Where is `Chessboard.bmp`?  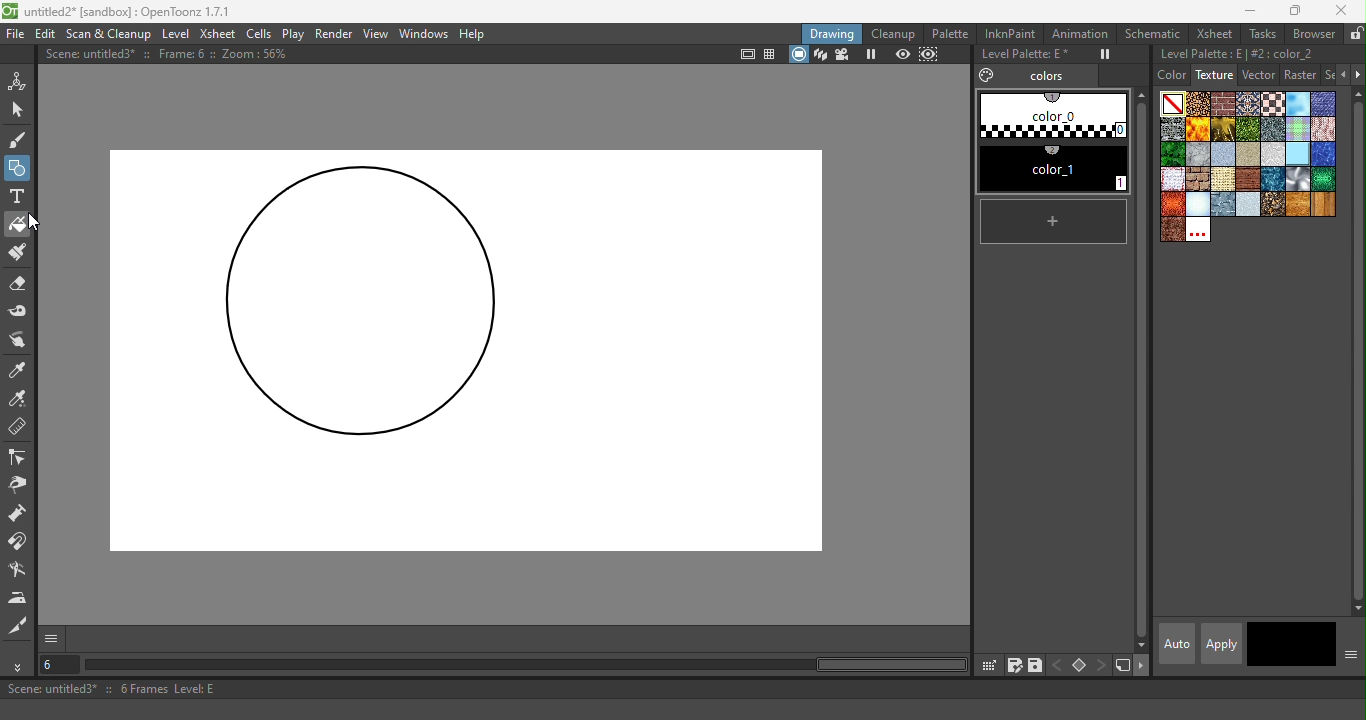 Chessboard.bmp is located at coordinates (1273, 104).